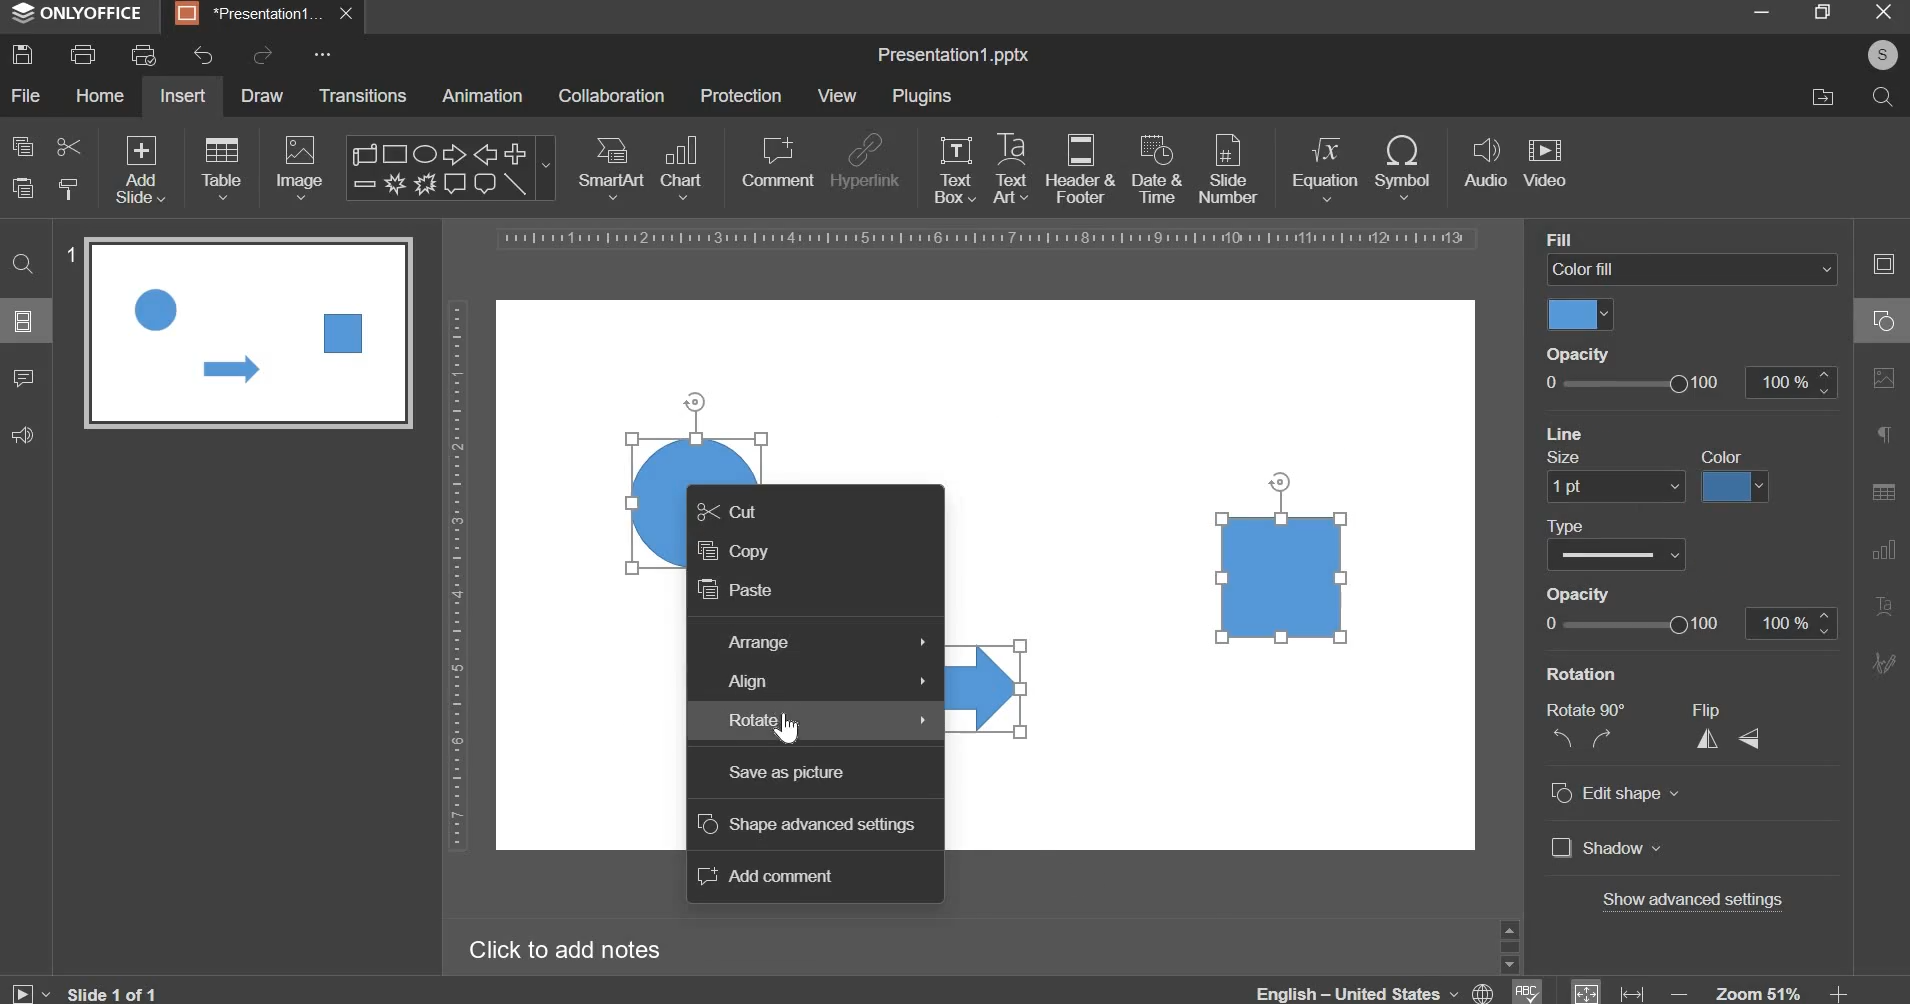 The height and width of the screenshot is (1004, 1910). I want to click on show background graphics, so click(1668, 431).